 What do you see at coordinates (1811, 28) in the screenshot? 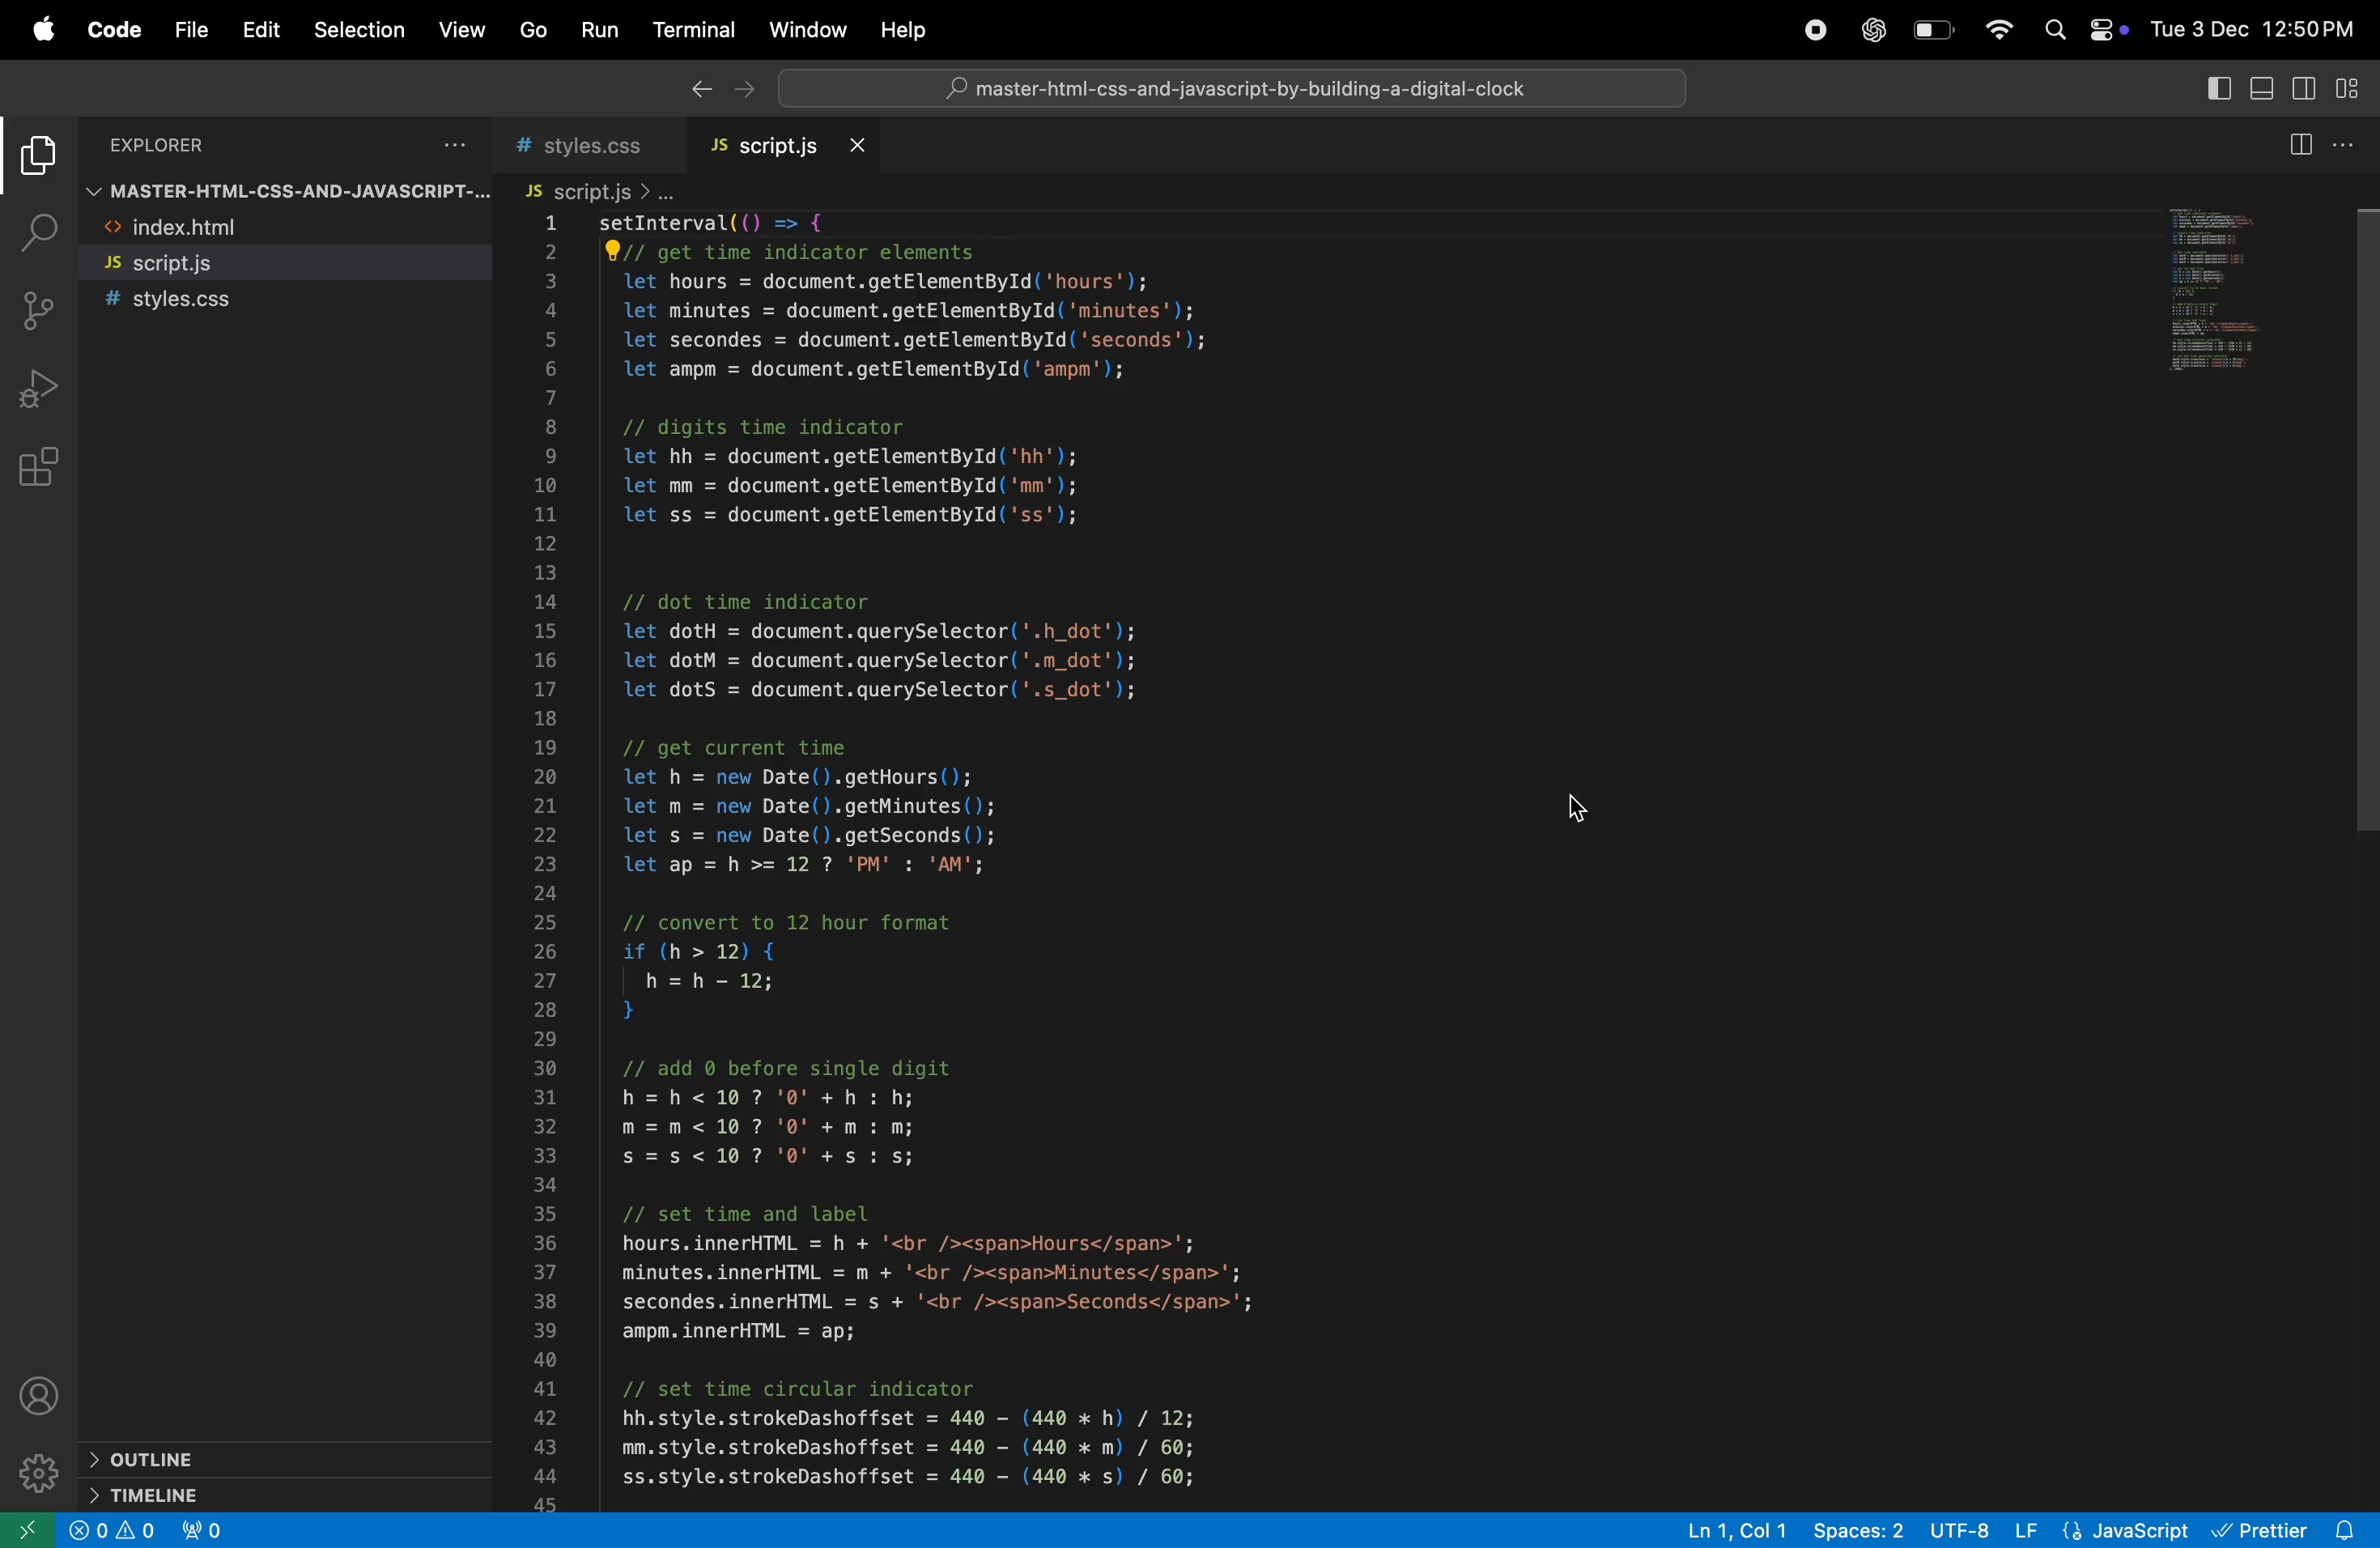
I see `record` at bounding box center [1811, 28].